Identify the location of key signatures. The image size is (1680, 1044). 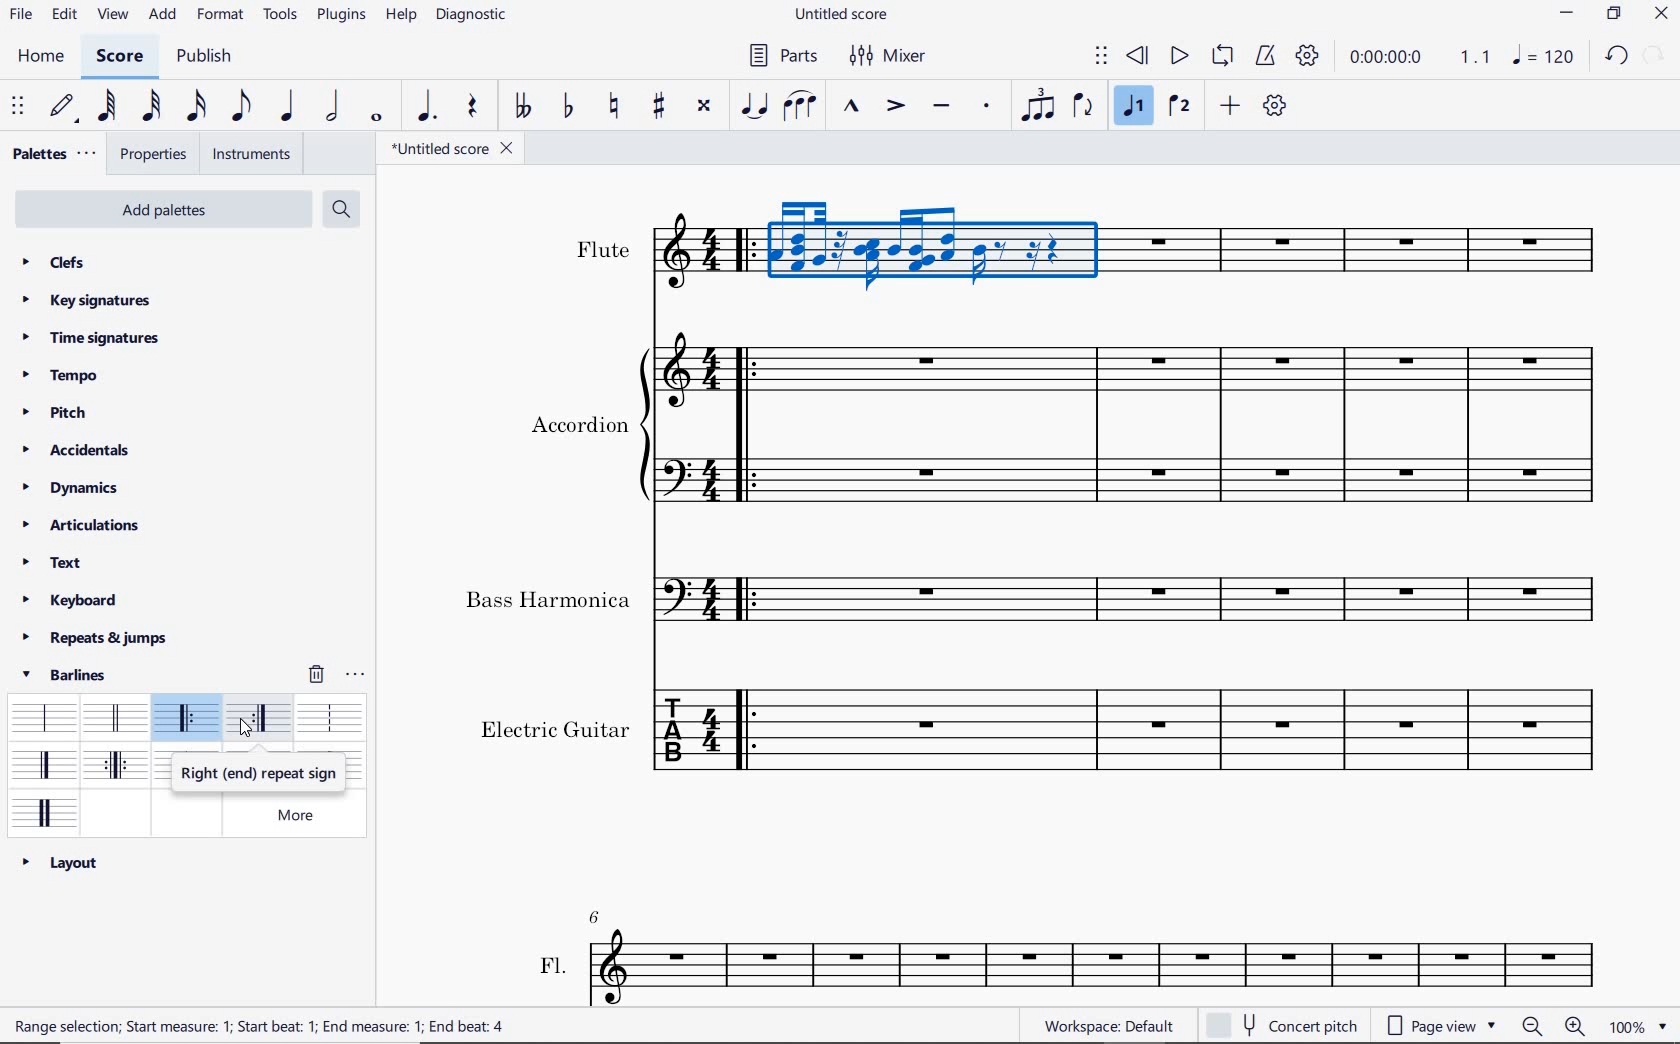
(86, 302).